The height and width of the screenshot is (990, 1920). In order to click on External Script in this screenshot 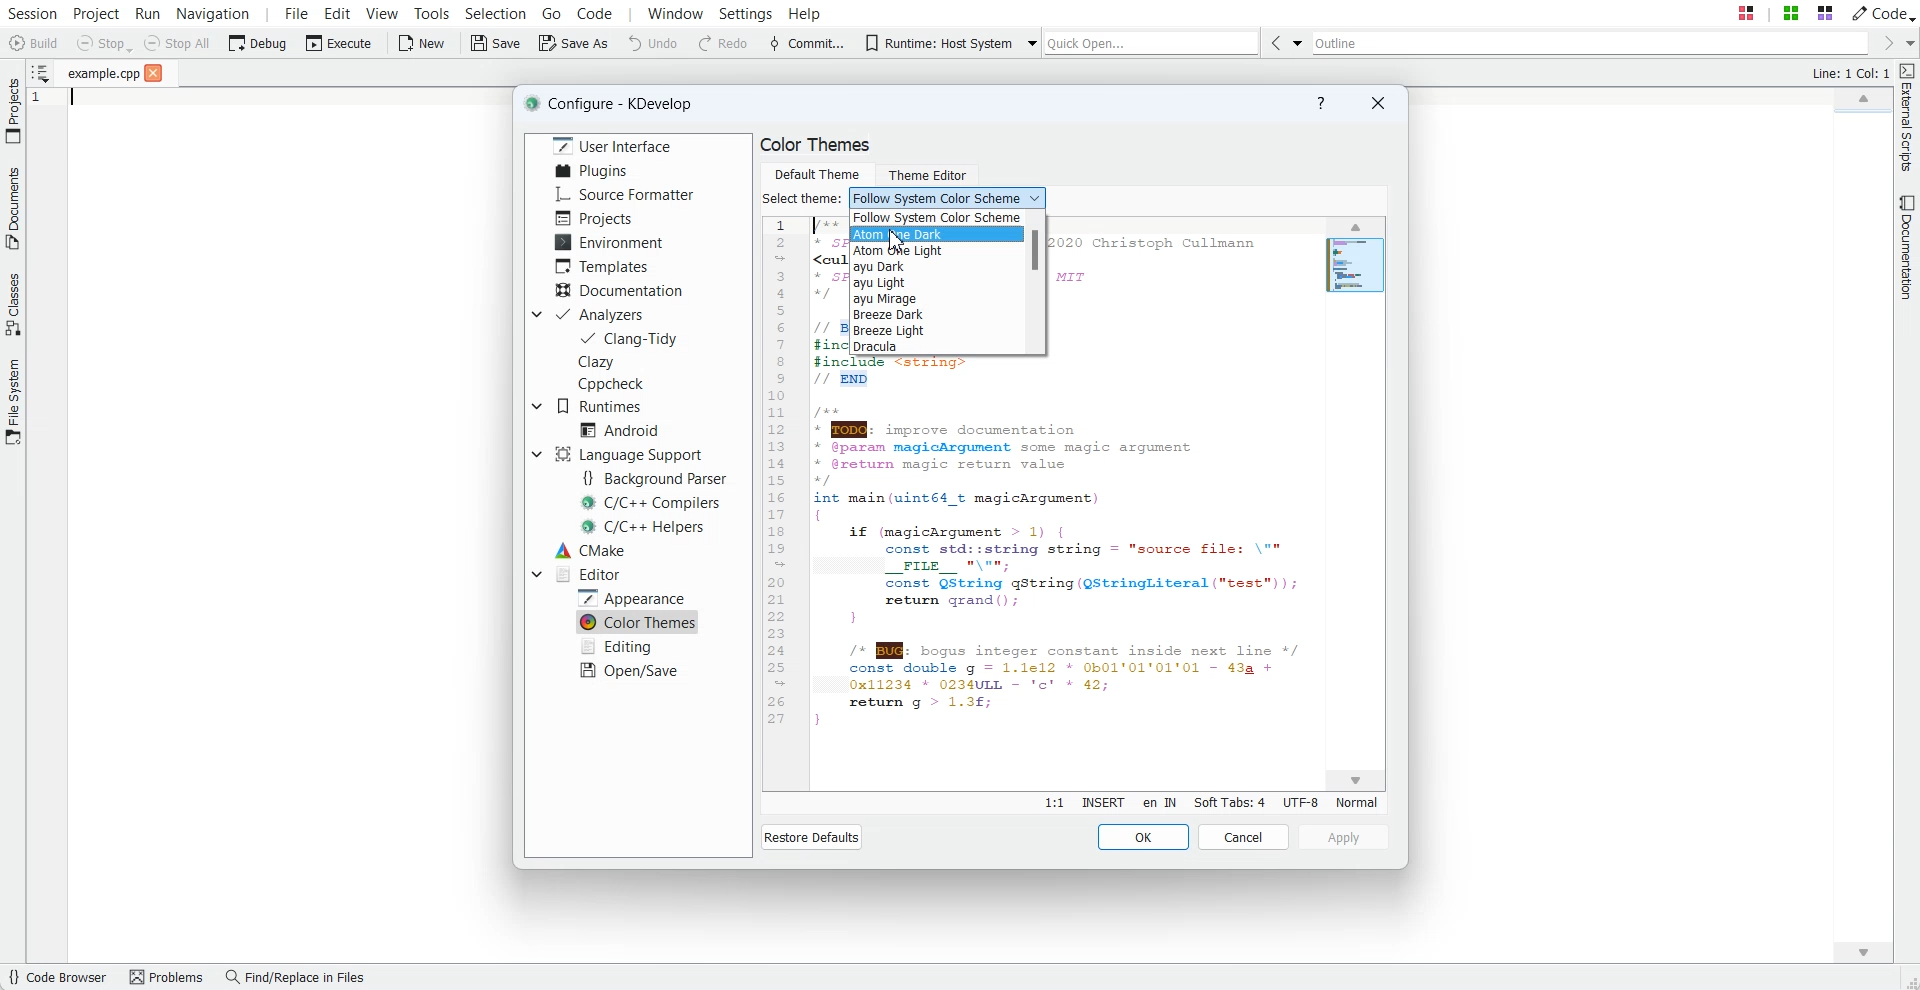, I will do `click(1908, 119)`.